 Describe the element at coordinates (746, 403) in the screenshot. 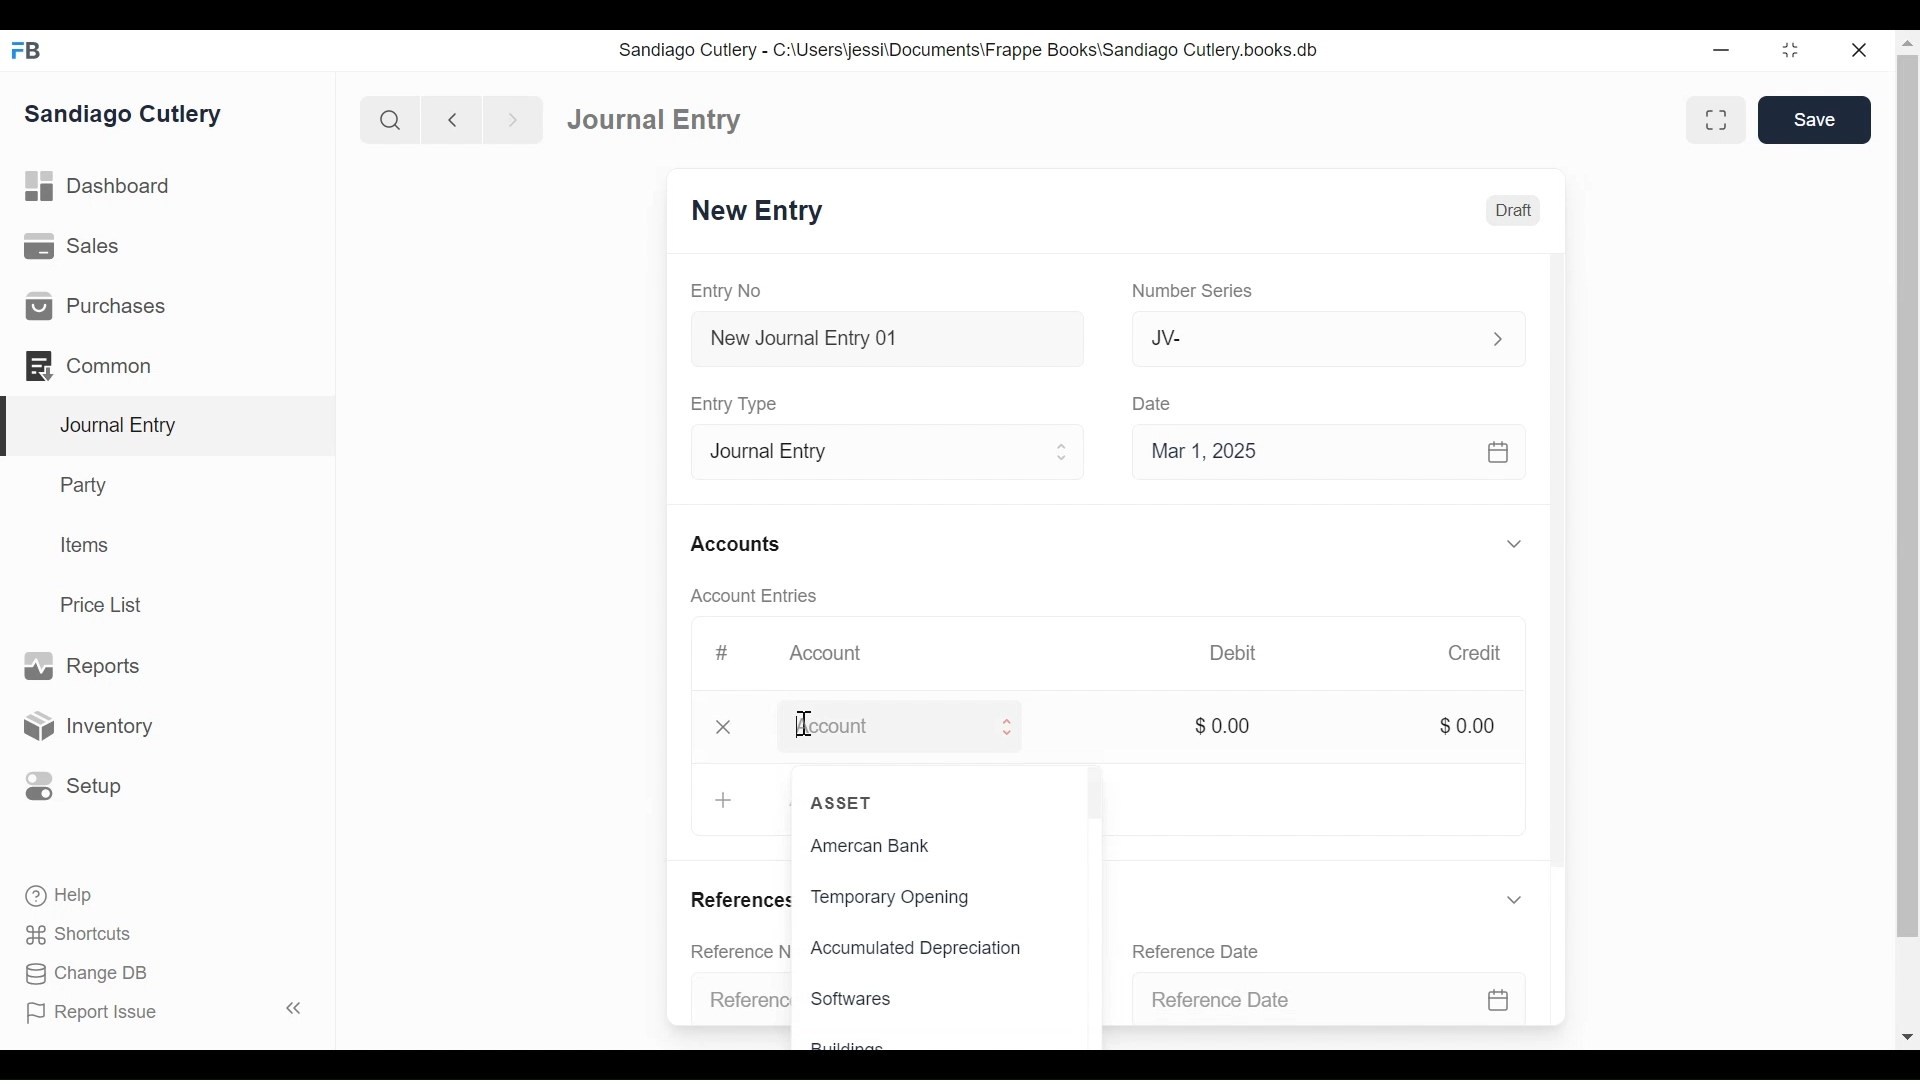

I see `Entry Type` at that location.